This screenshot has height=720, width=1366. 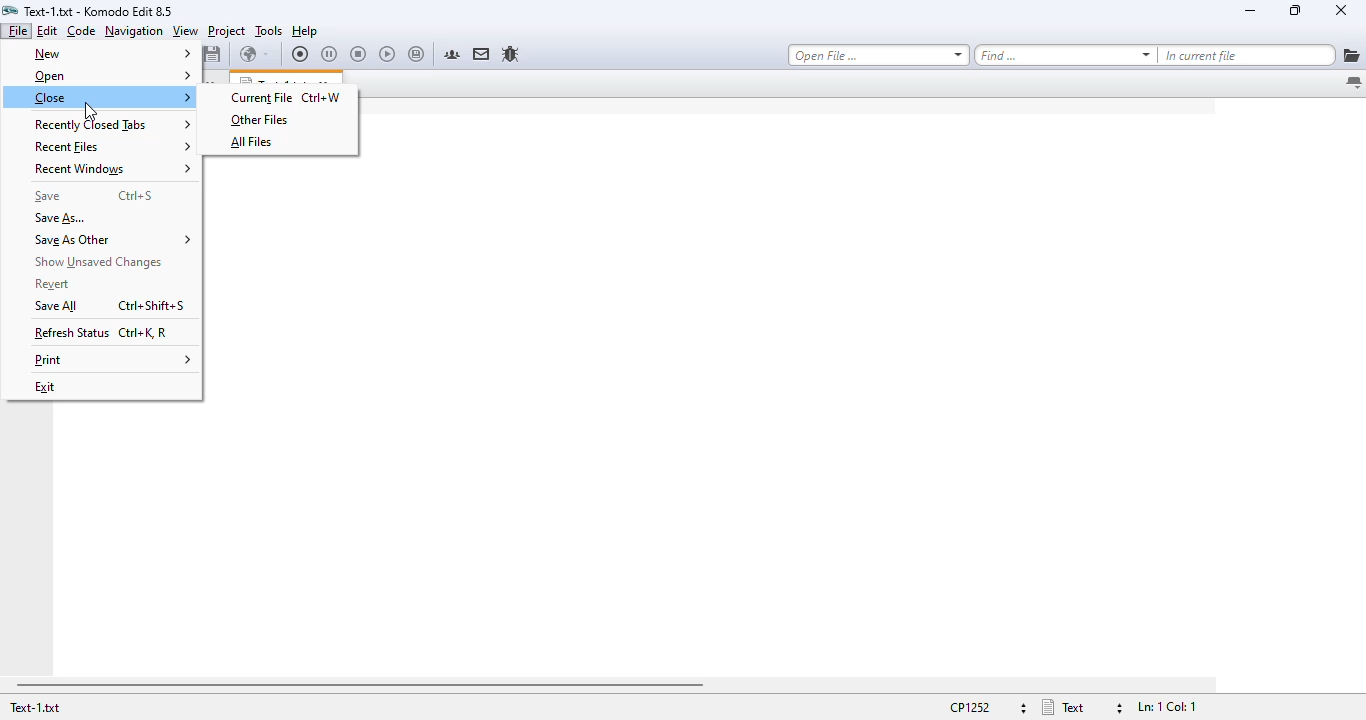 What do you see at coordinates (305, 31) in the screenshot?
I see `help` at bounding box center [305, 31].